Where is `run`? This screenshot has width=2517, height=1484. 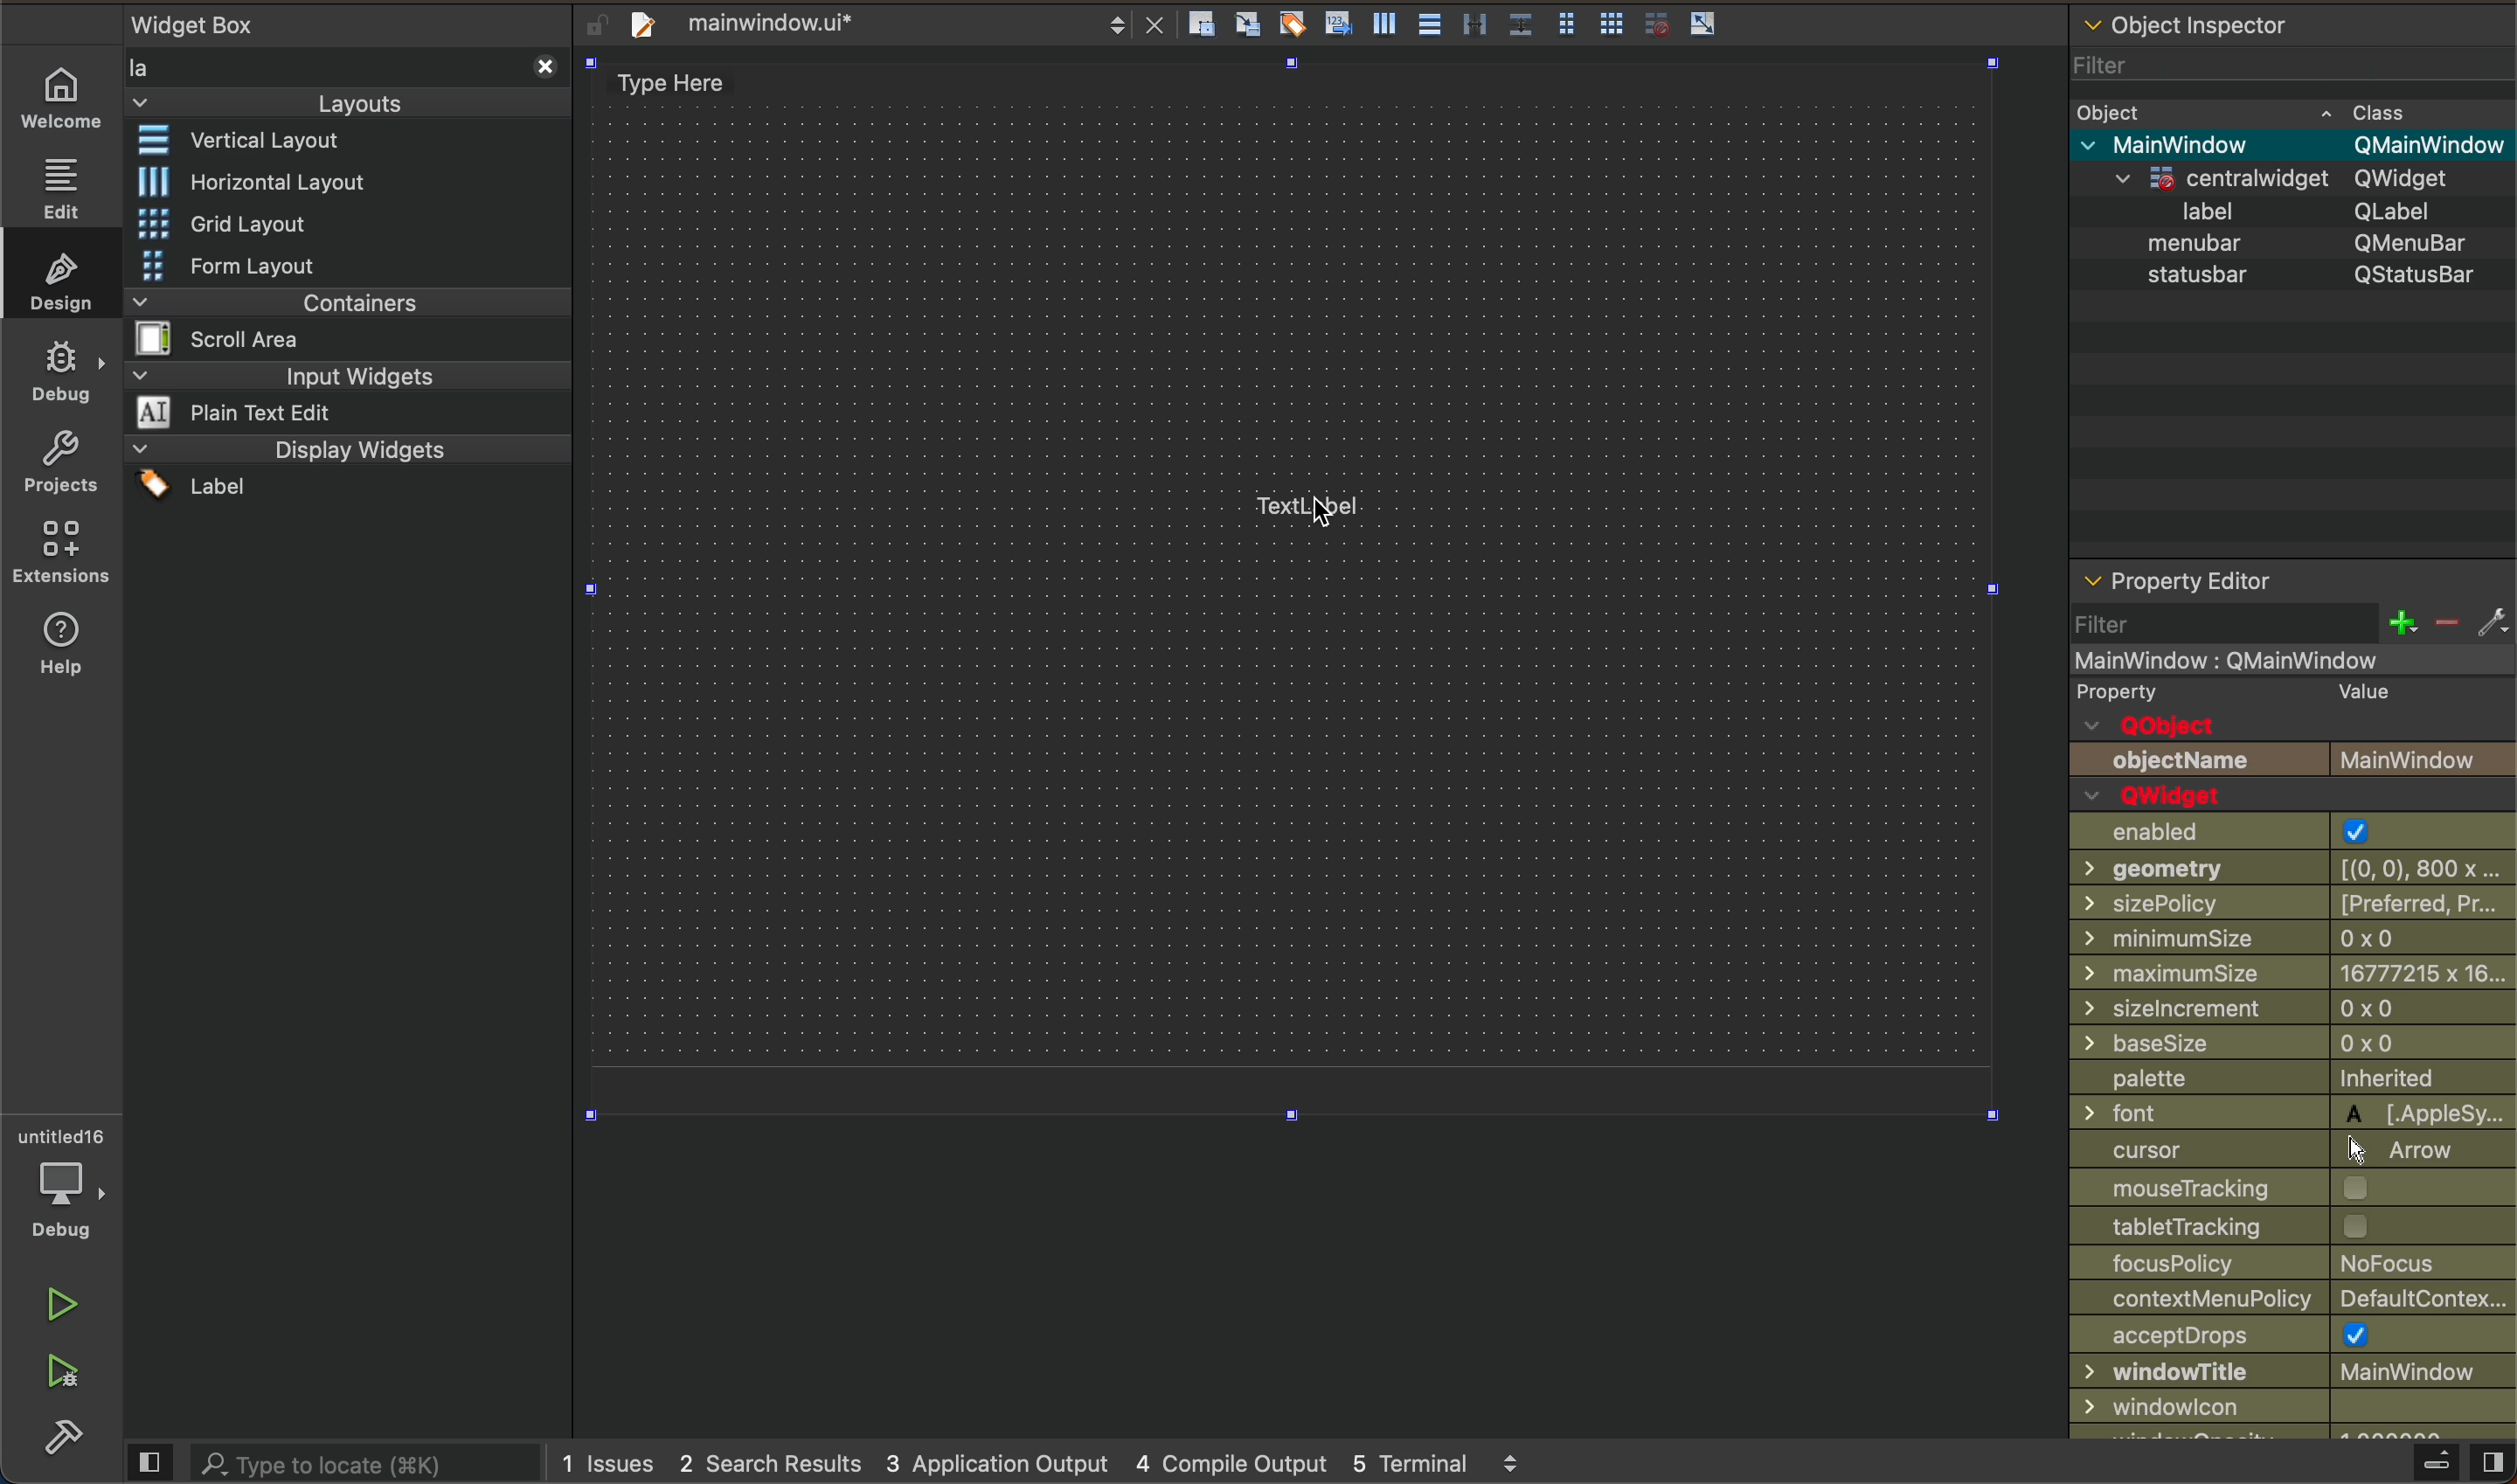
run is located at coordinates (61, 1310).